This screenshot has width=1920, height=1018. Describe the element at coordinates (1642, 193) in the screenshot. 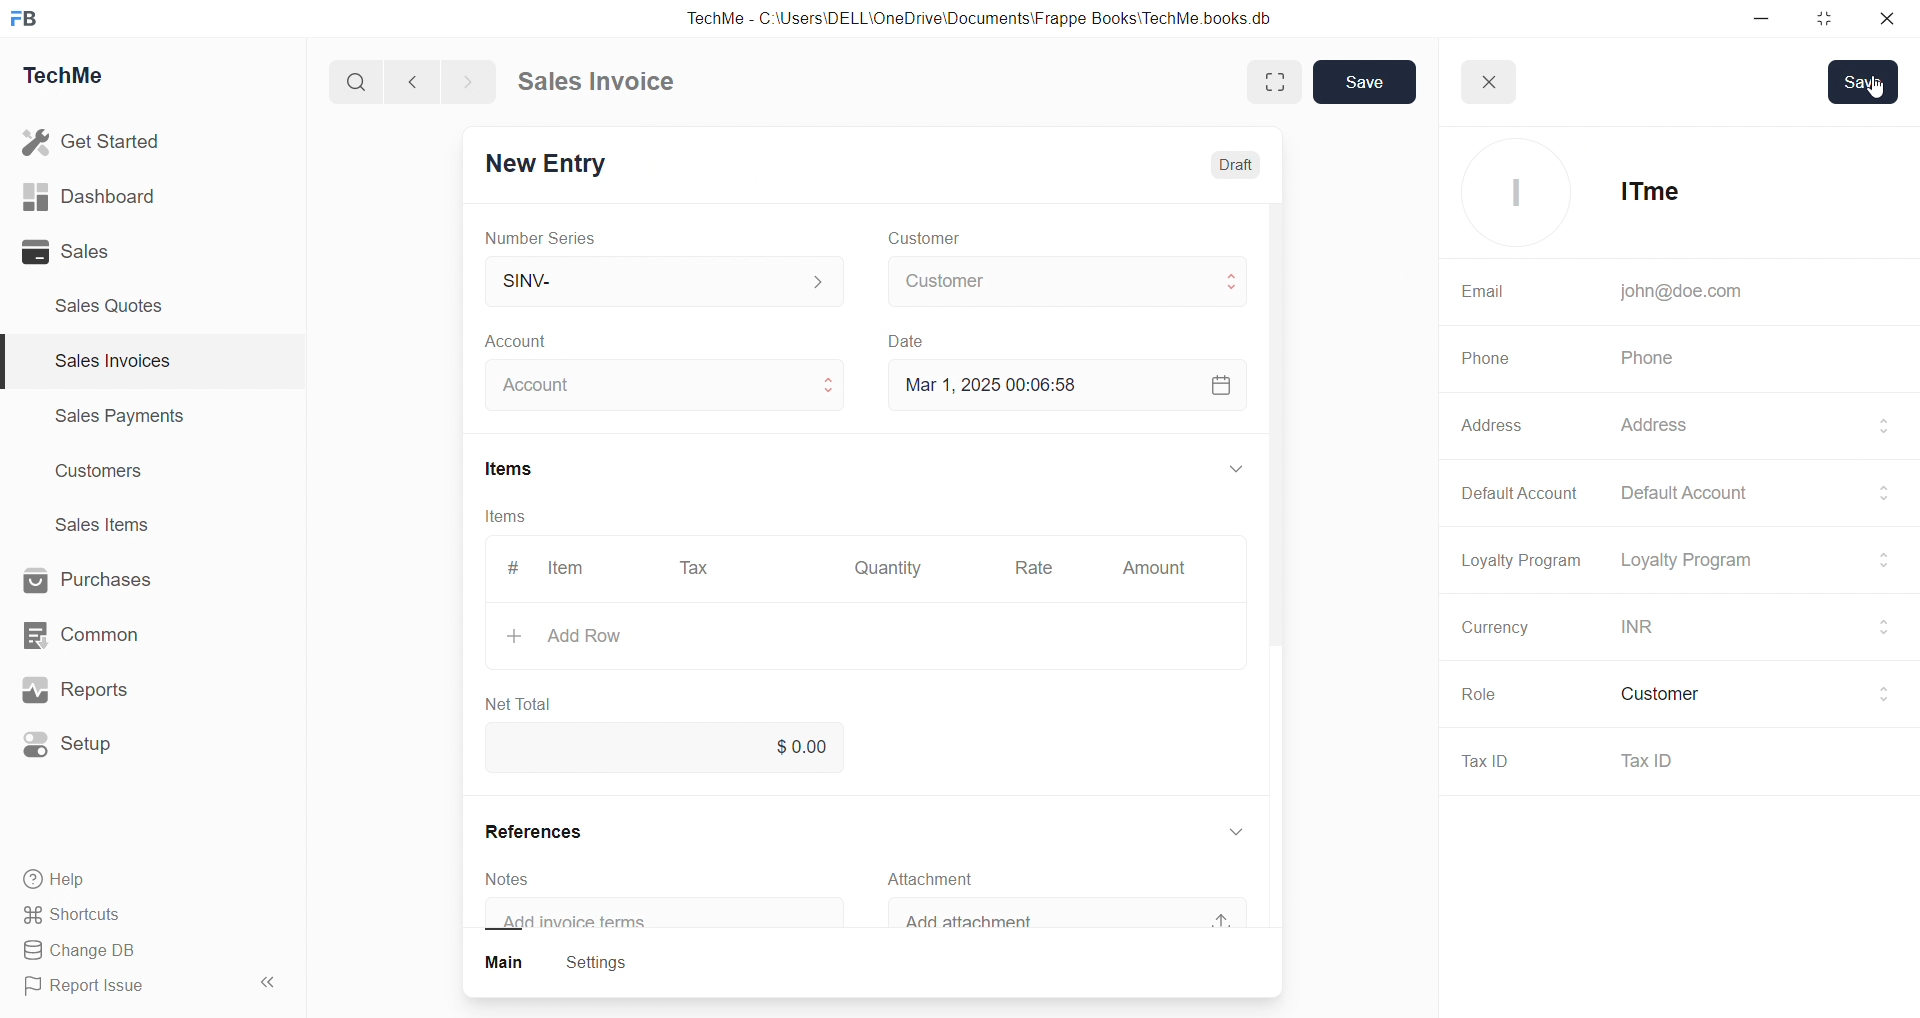

I see `ITme` at that location.